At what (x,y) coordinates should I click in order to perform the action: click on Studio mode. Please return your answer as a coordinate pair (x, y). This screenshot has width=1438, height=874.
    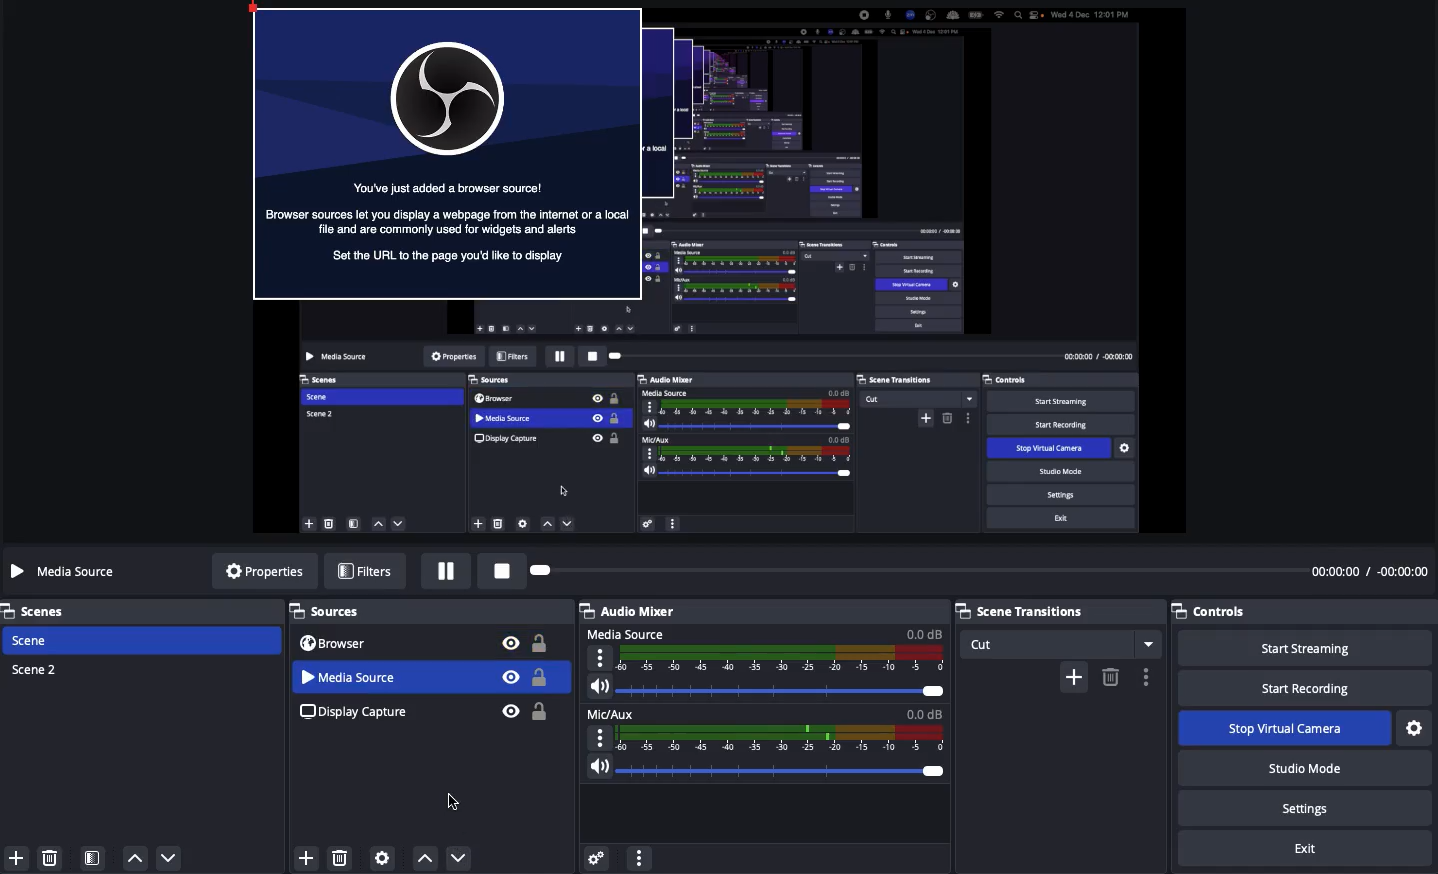
    Looking at the image, I should click on (1297, 766).